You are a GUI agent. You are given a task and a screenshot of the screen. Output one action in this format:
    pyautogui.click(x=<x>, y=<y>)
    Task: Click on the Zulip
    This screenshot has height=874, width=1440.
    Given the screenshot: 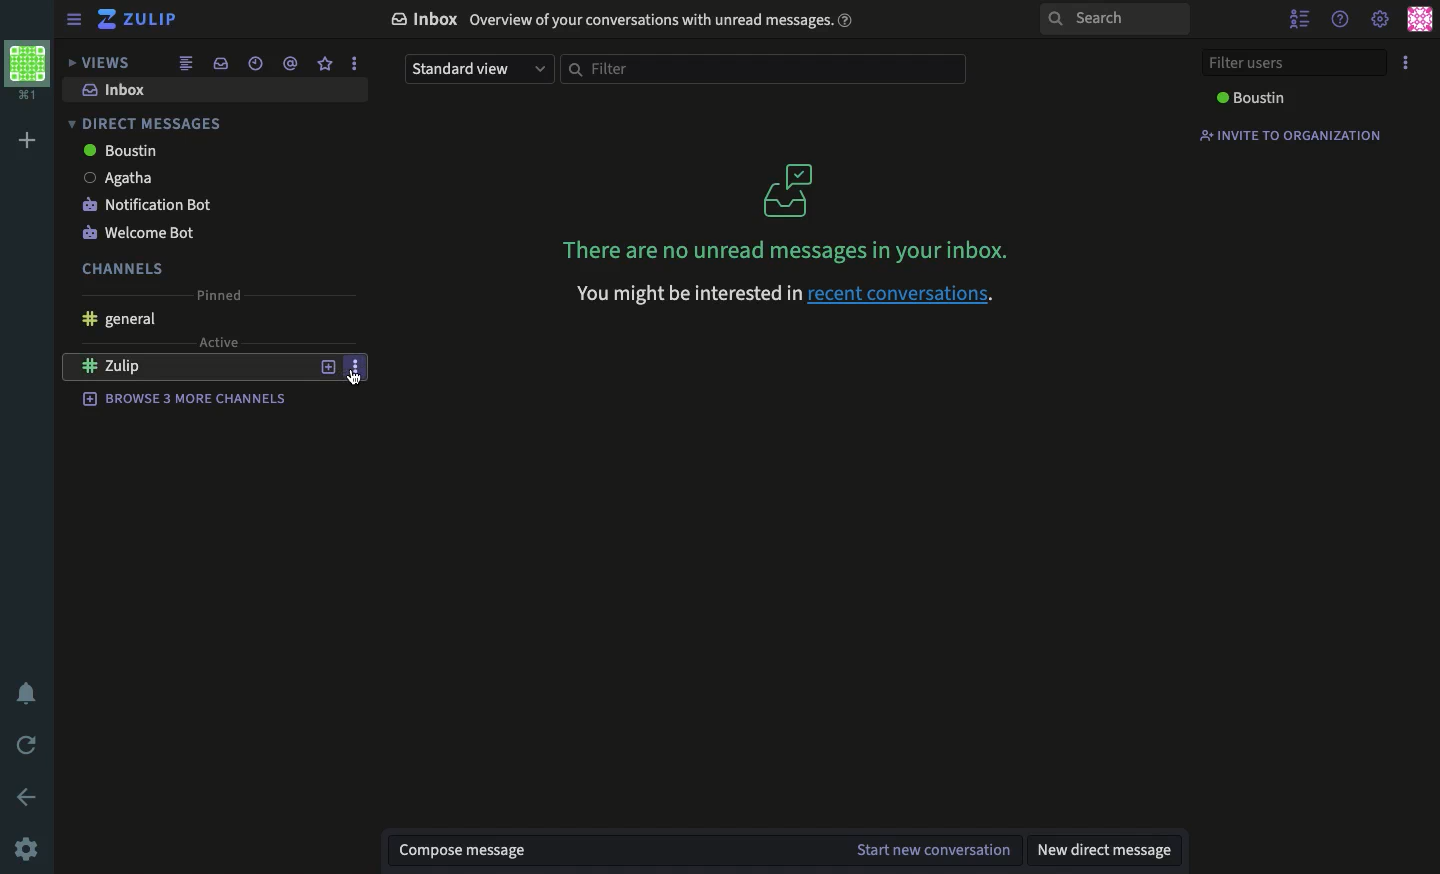 What is the action you would take?
    pyautogui.click(x=141, y=20)
    